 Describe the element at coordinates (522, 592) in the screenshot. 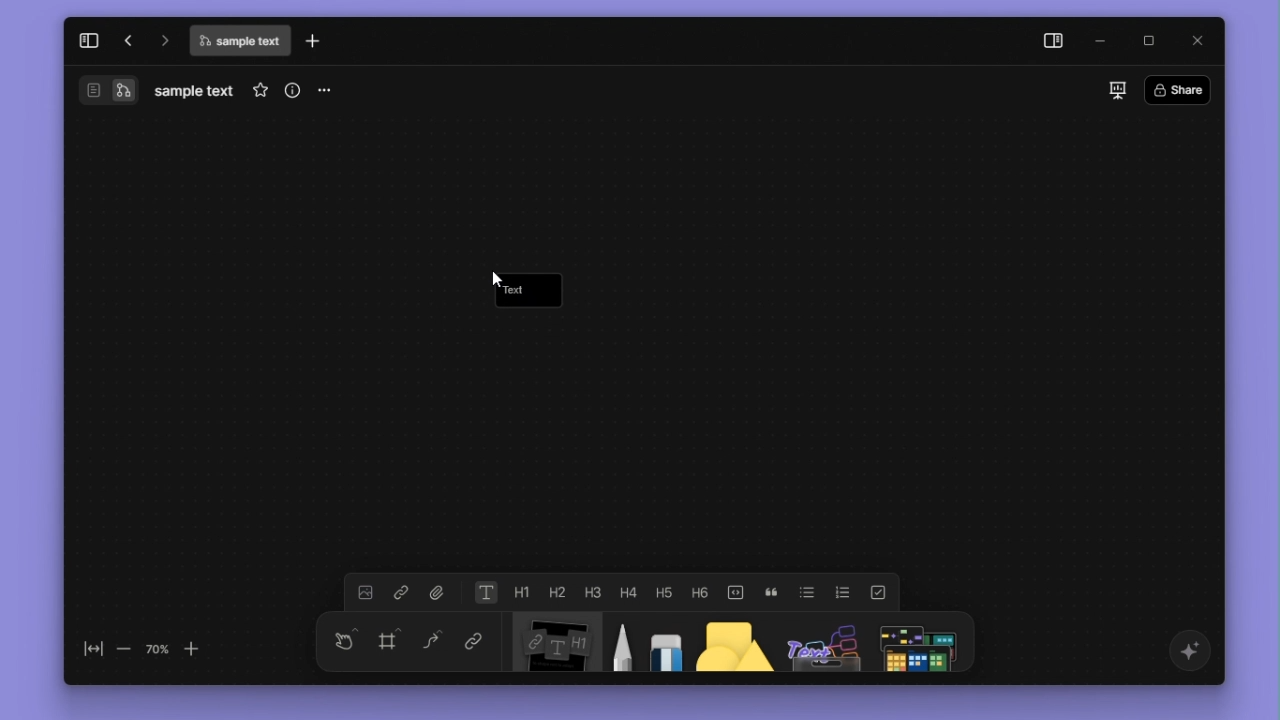

I see `heading 1` at that location.